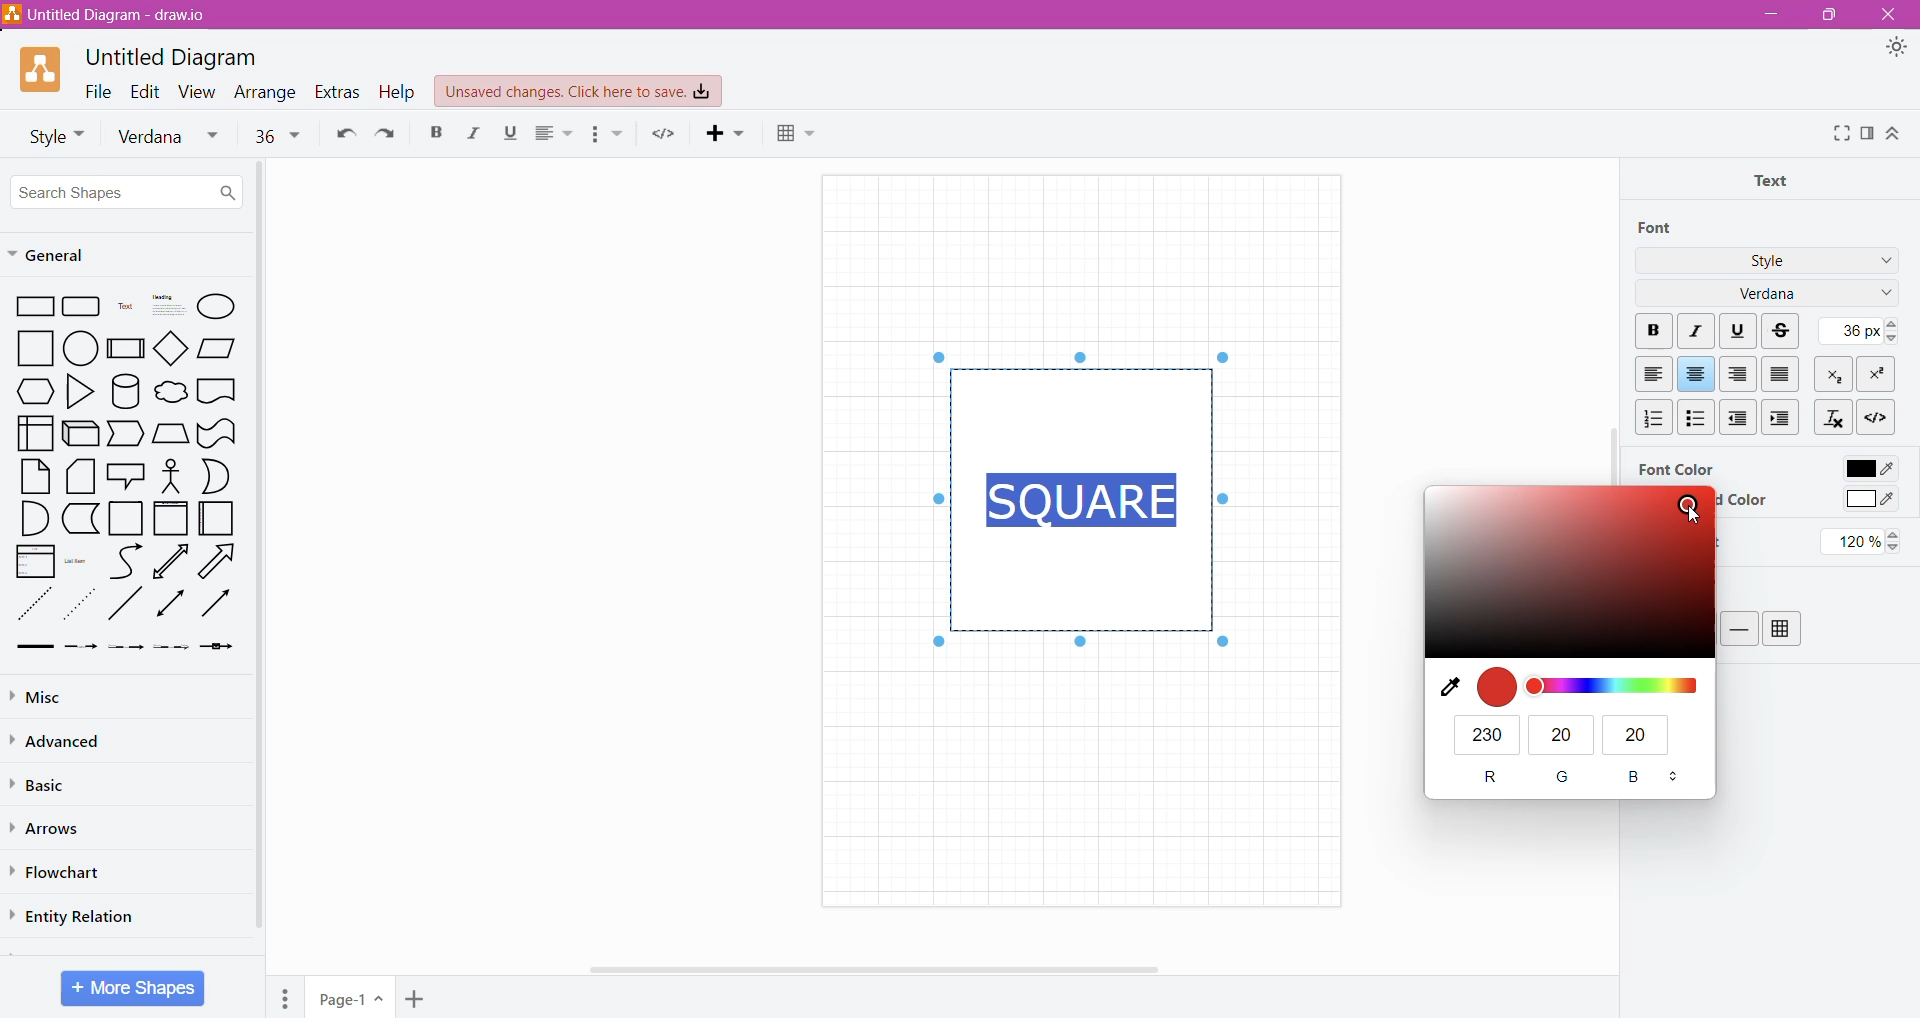  I want to click on Upward line, so click(170, 561).